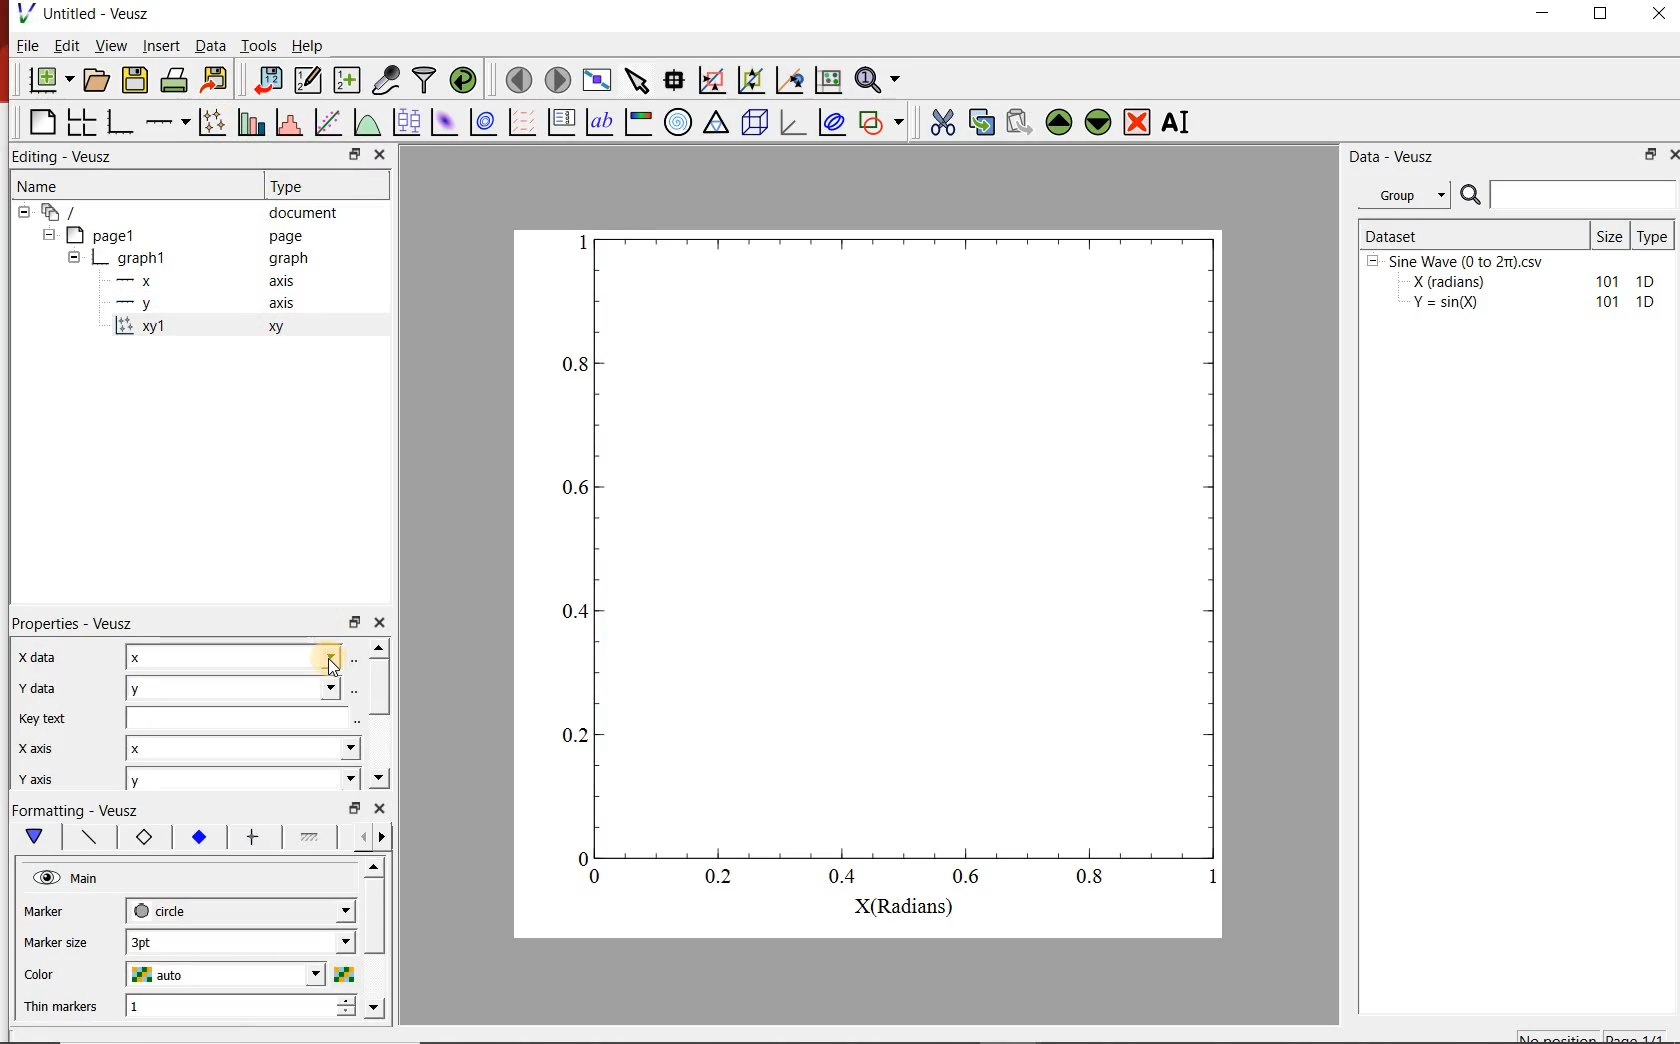 This screenshot has height=1044, width=1680. Describe the element at coordinates (426, 80) in the screenshot. I see `filter data` at that location.